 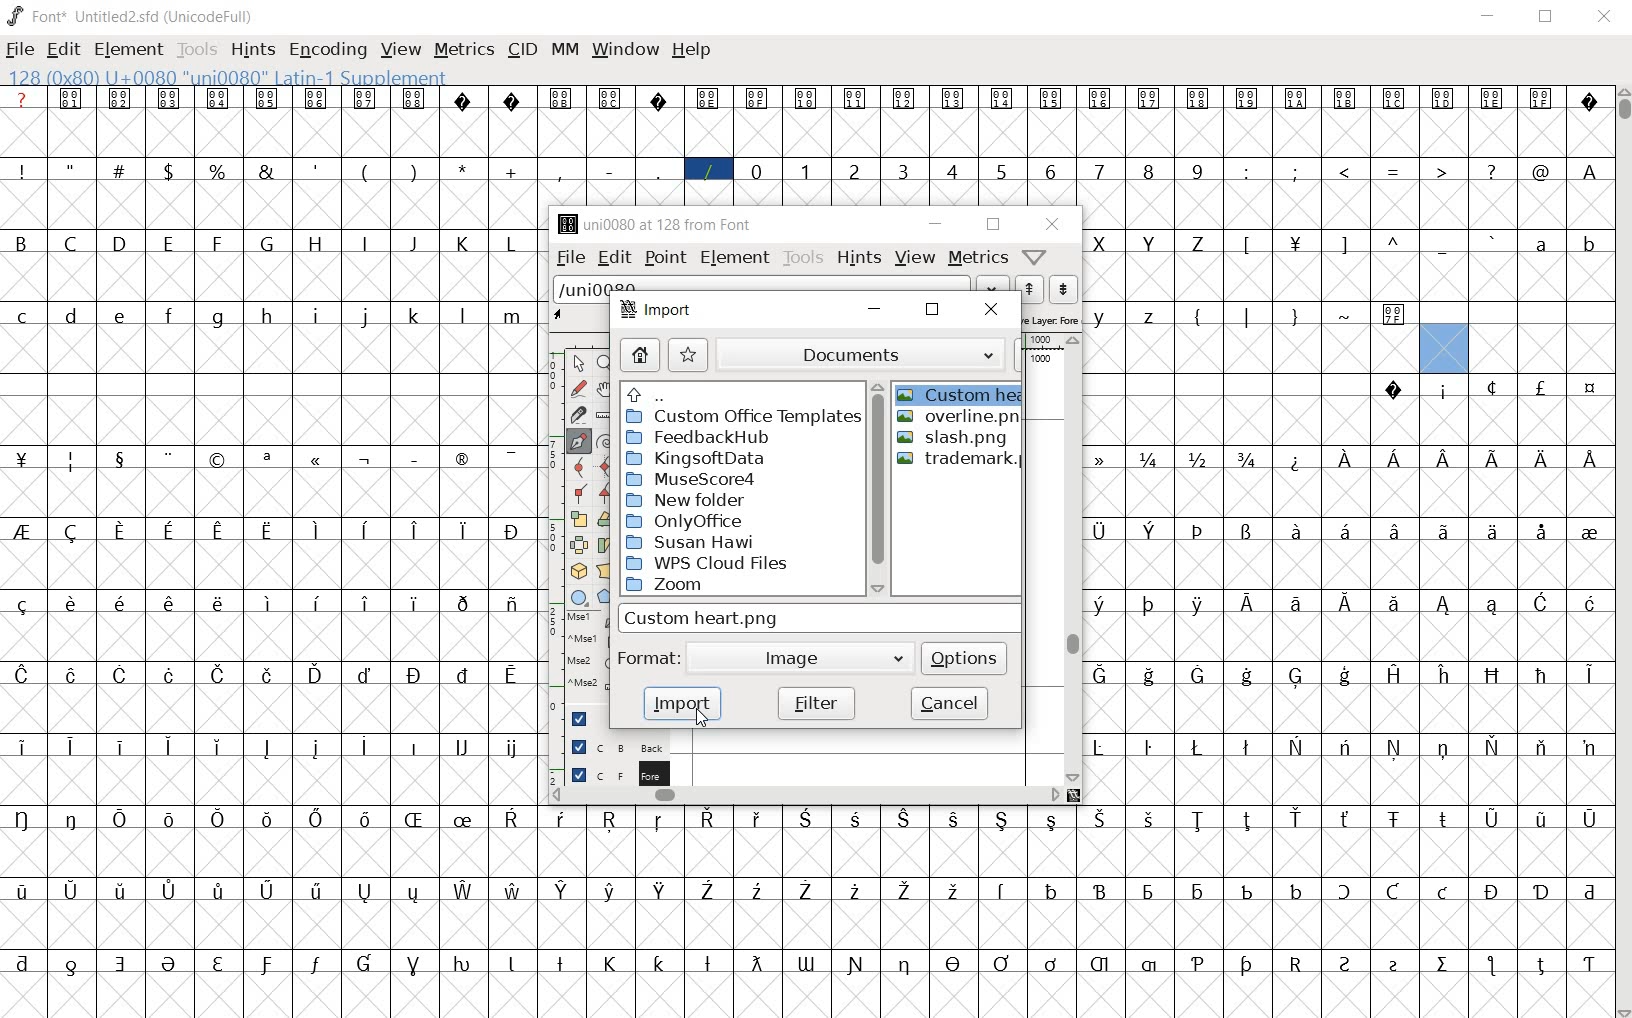 What do you see at coordinates (1073, 559) in the screenshot?
I see `scrollbar` at bounding box center [1073, 559].